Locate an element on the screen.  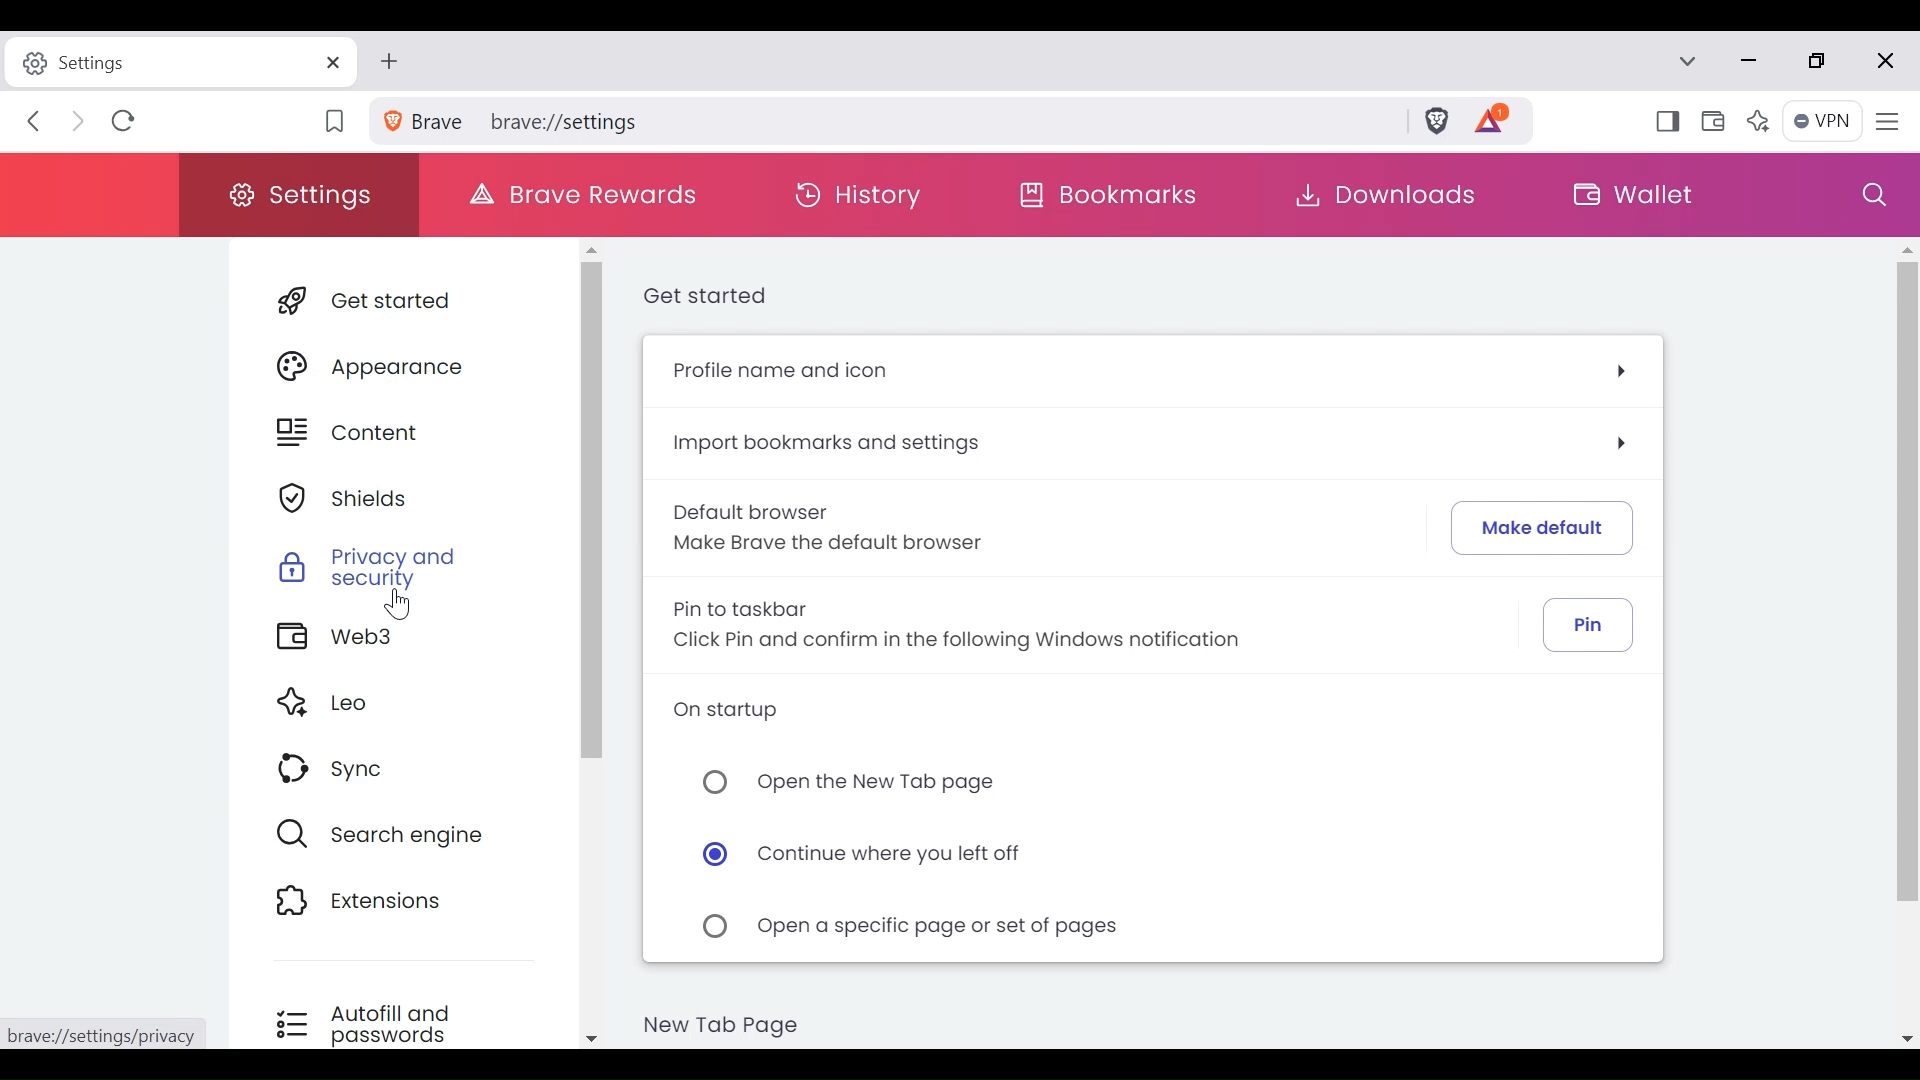
Refresh is located at coordinates (125, 124).